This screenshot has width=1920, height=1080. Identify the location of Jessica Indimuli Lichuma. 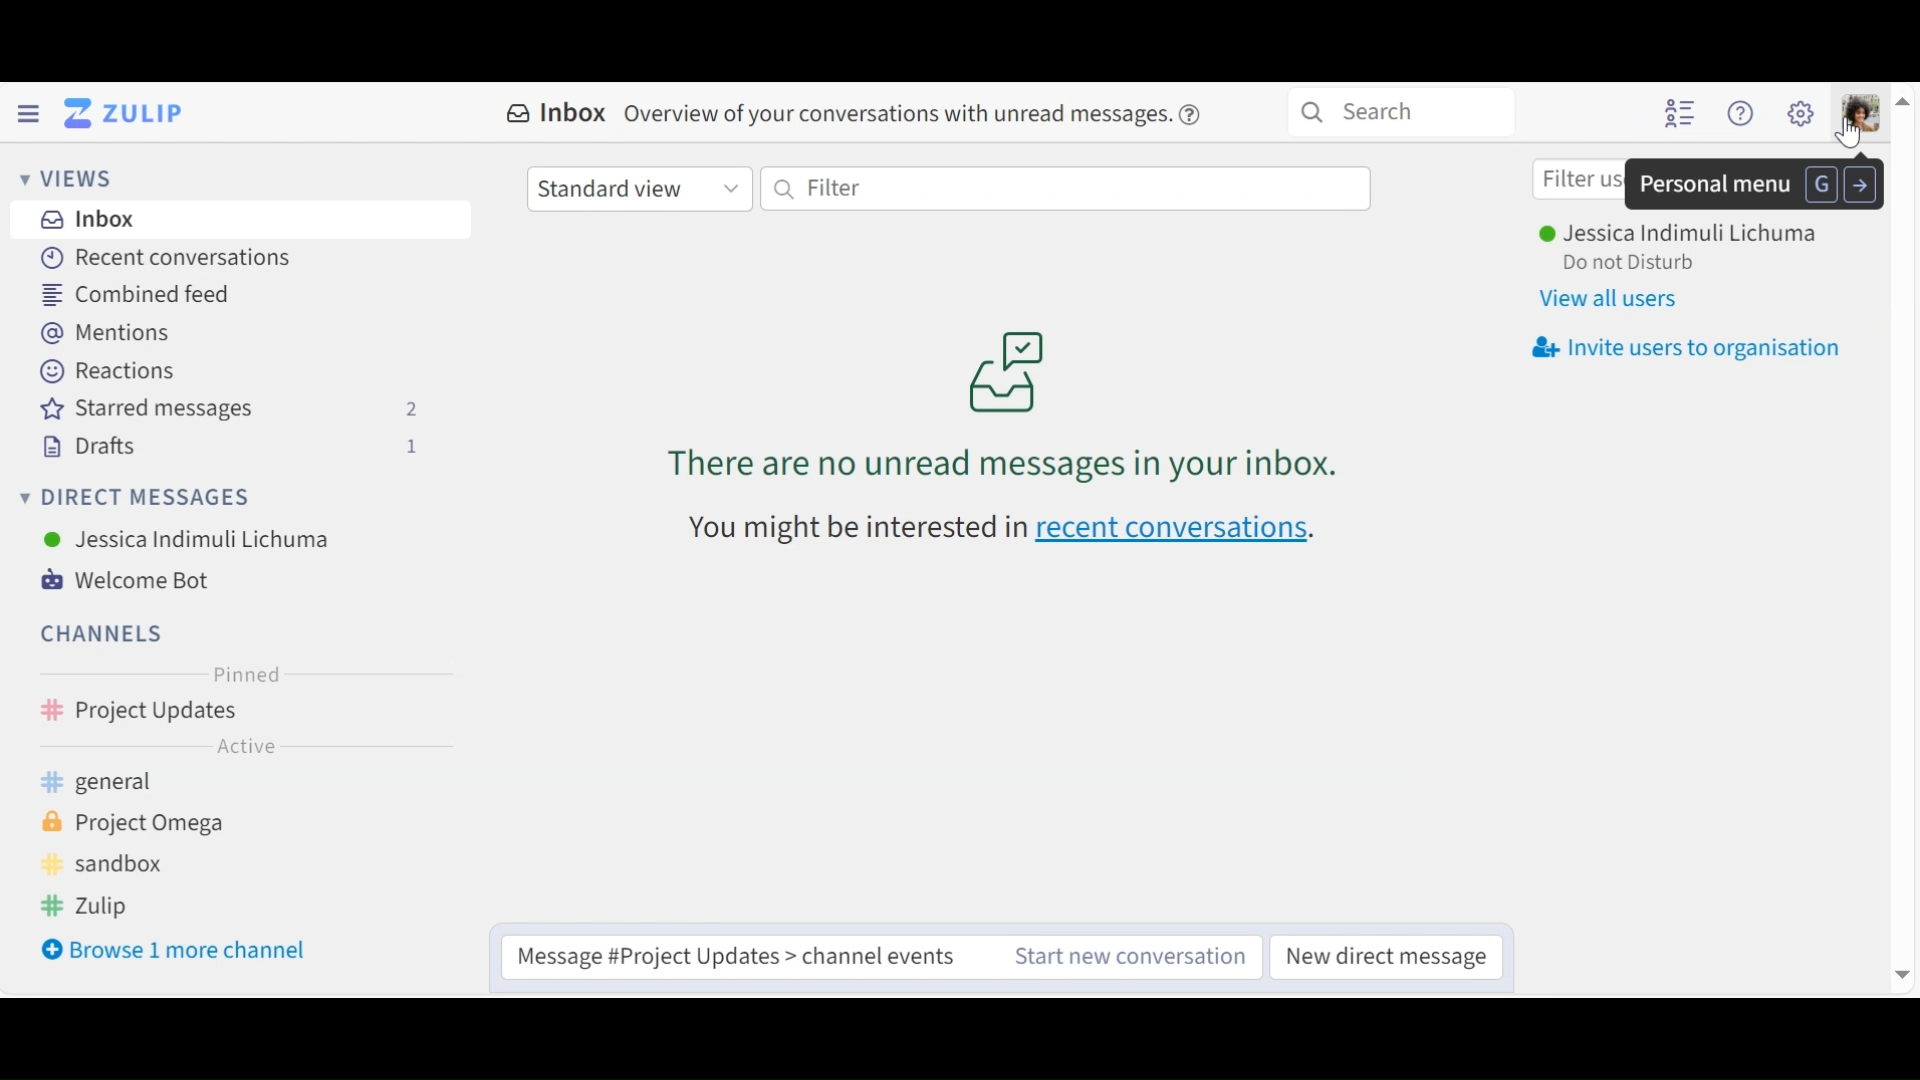
(1677, 236).